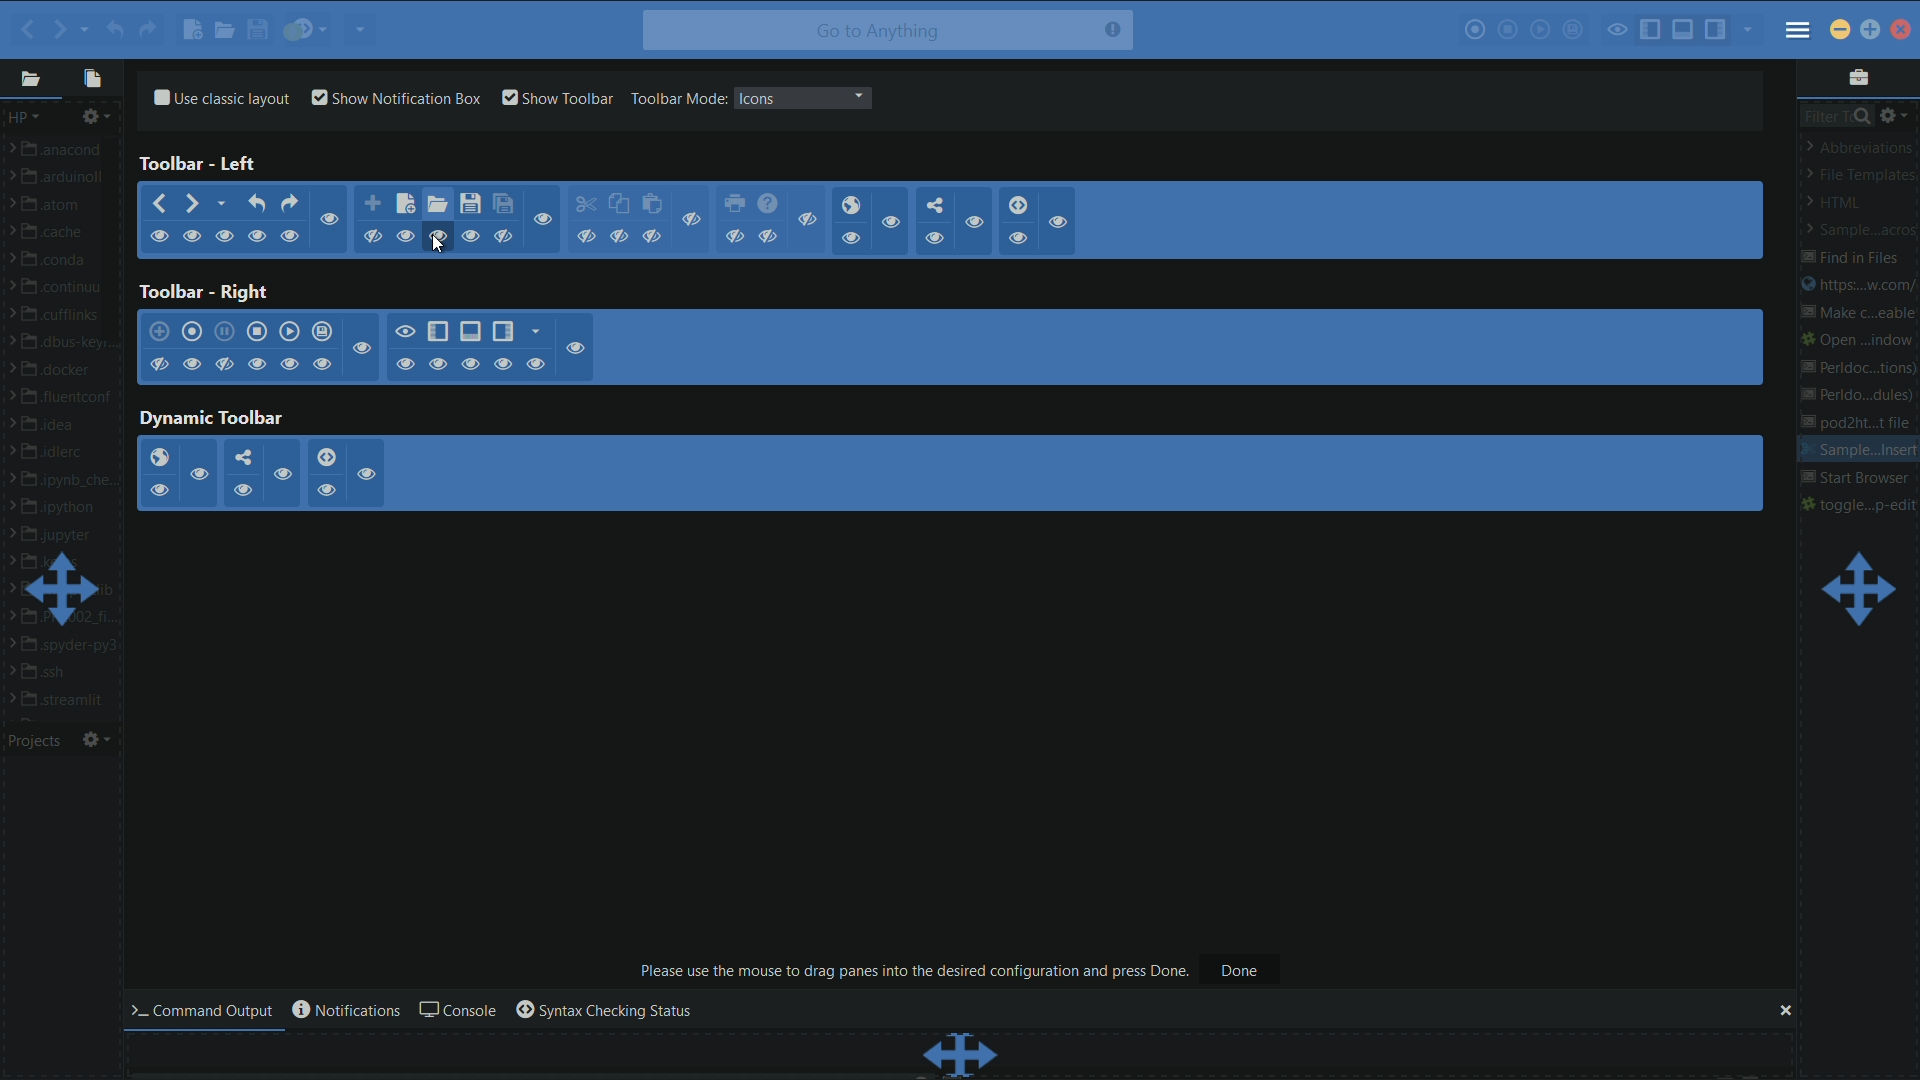 Image resolution: width=1920 pixels, height=1080 pixels. Describe the element at coordinates (63, 262) in the screenshot. I see `.conda` at that location.